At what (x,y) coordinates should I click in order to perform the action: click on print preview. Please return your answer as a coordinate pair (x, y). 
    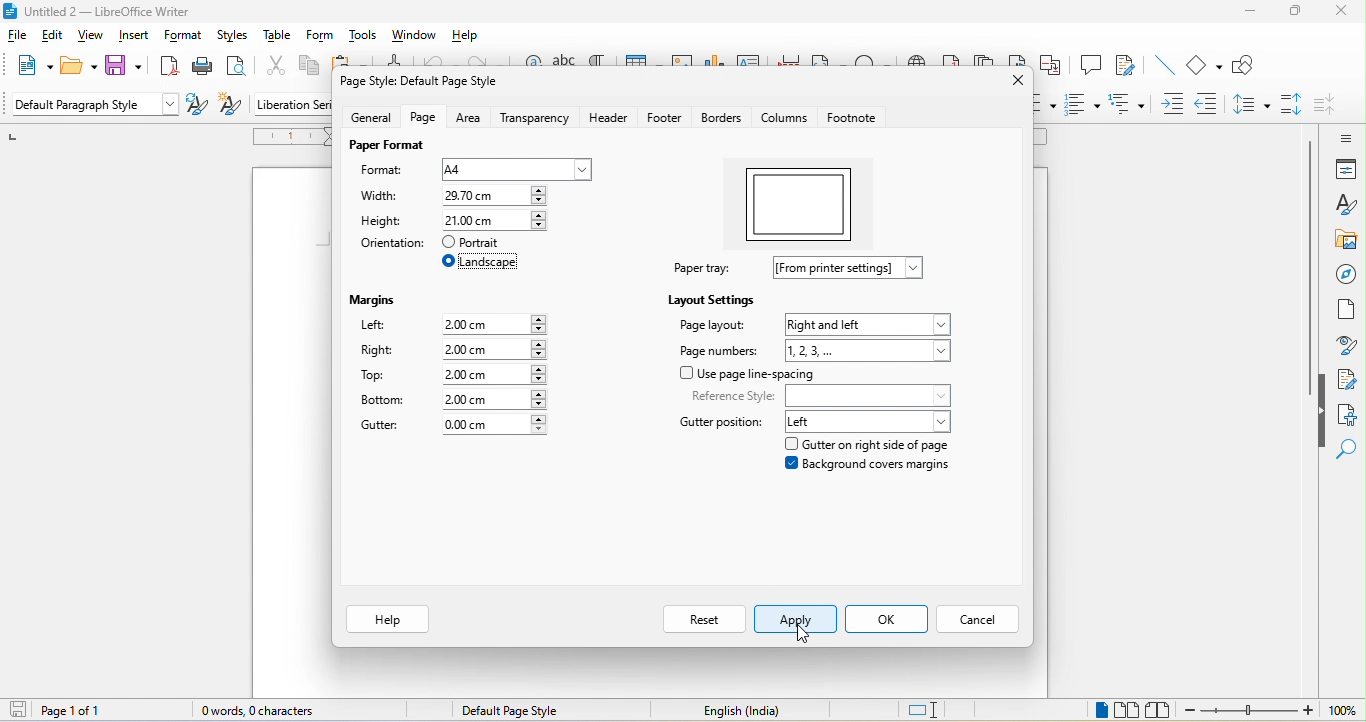
    Looking at the image, I should click on (238, 68).